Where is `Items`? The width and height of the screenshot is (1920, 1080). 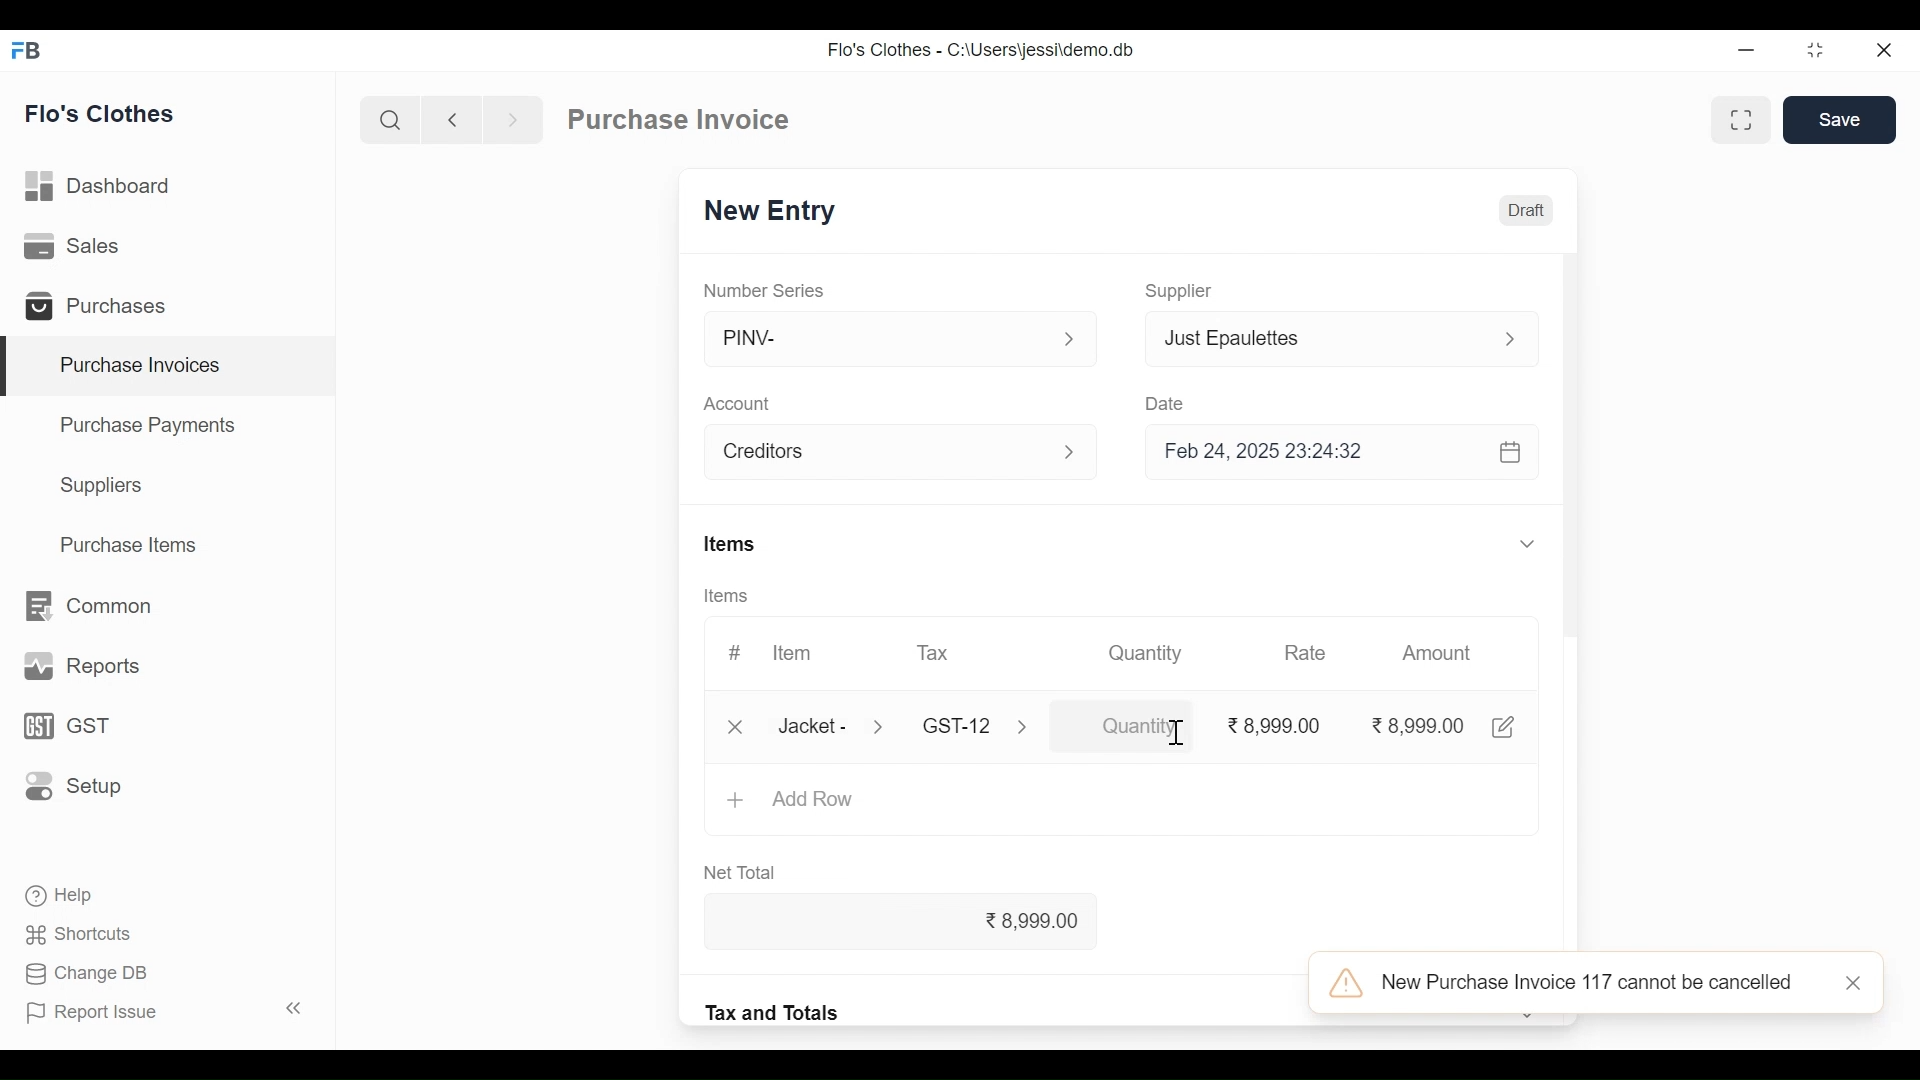
Items is located at coordinates (724, 596).